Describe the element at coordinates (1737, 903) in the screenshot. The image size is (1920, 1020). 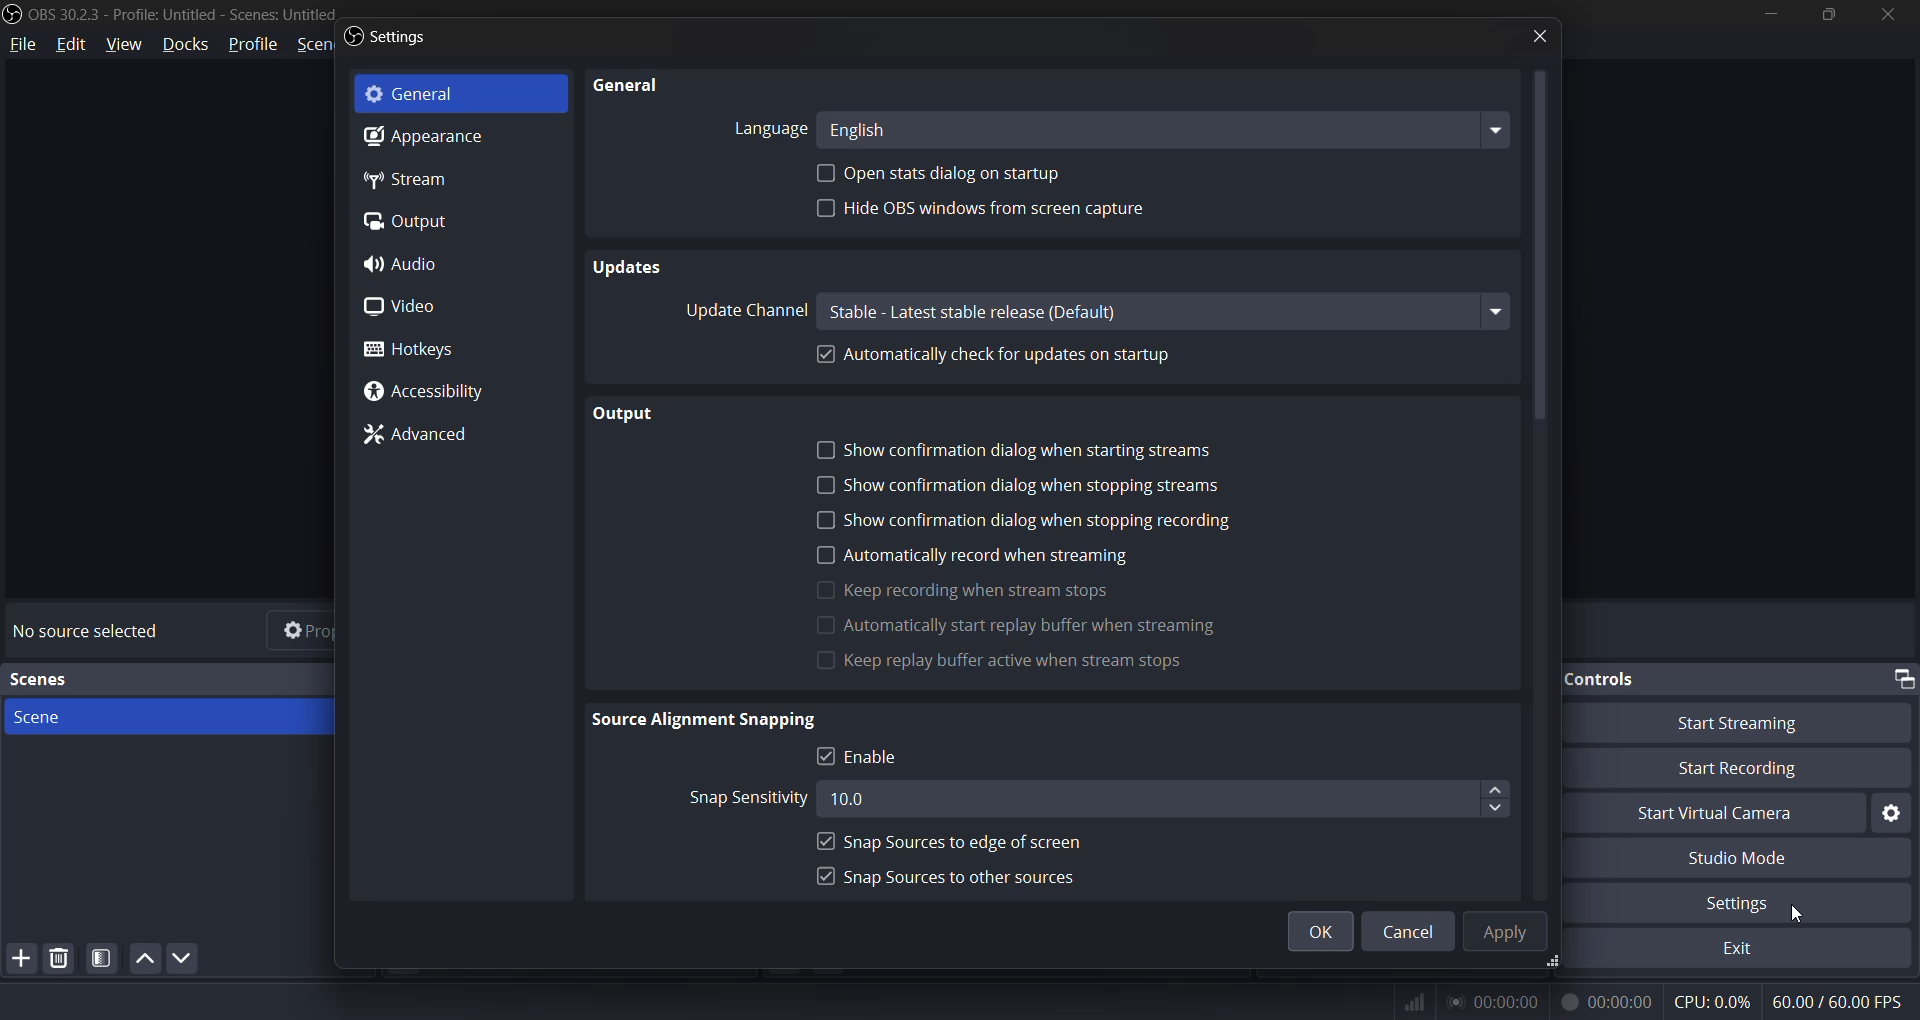
I see `settings` at that location.